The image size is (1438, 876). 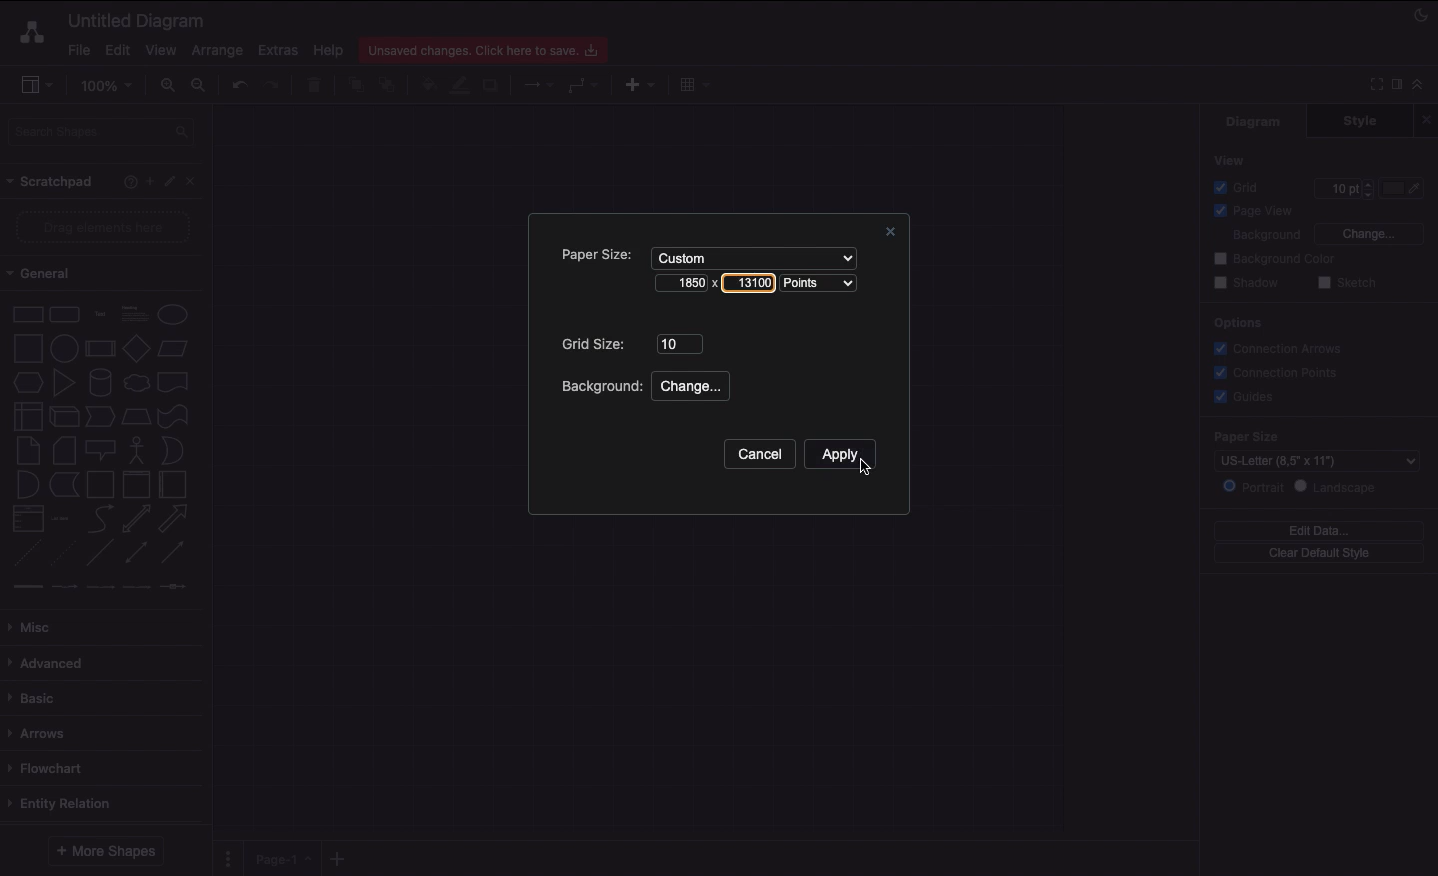 What do you see at coordinates (51, 182) in the screenshot?
I see `Scrathpad` at bounding box center [51, 182].